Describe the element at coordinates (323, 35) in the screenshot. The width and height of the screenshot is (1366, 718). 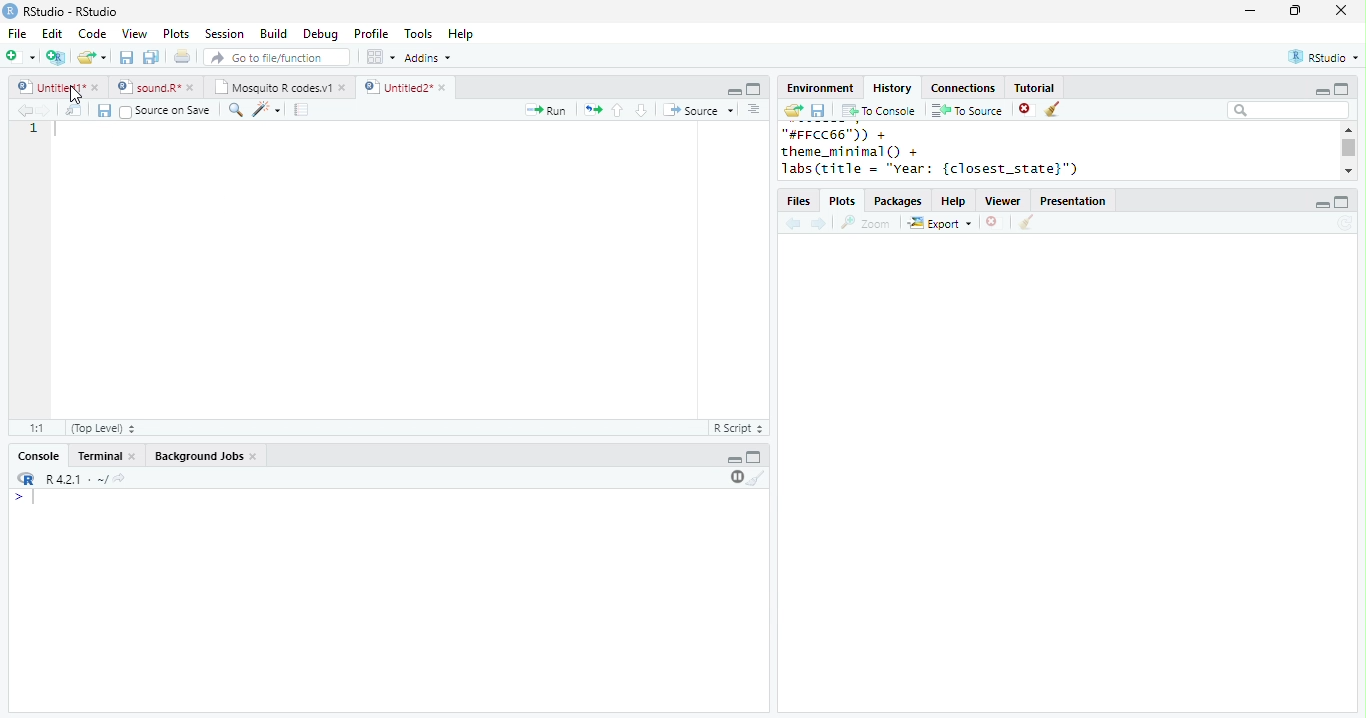
I see `Debug` at that location.